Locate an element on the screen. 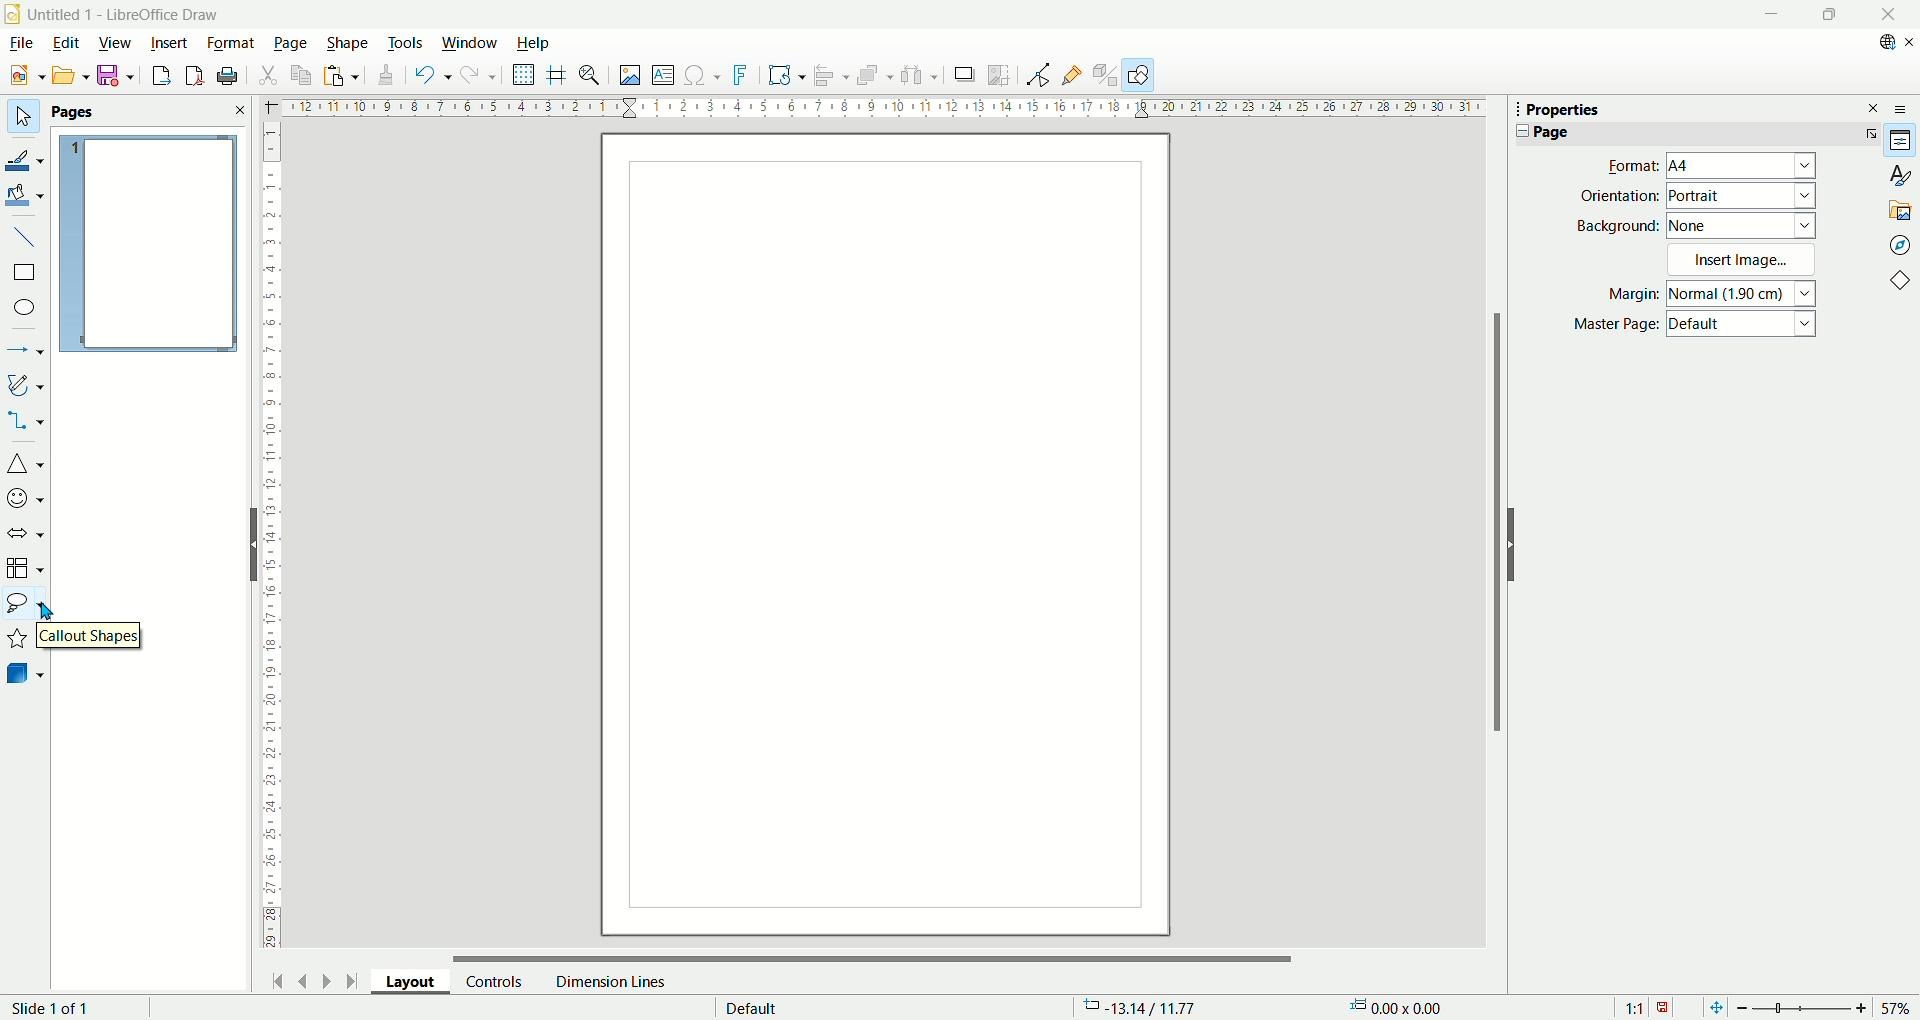  connectors is located at coordinates (25, 422).